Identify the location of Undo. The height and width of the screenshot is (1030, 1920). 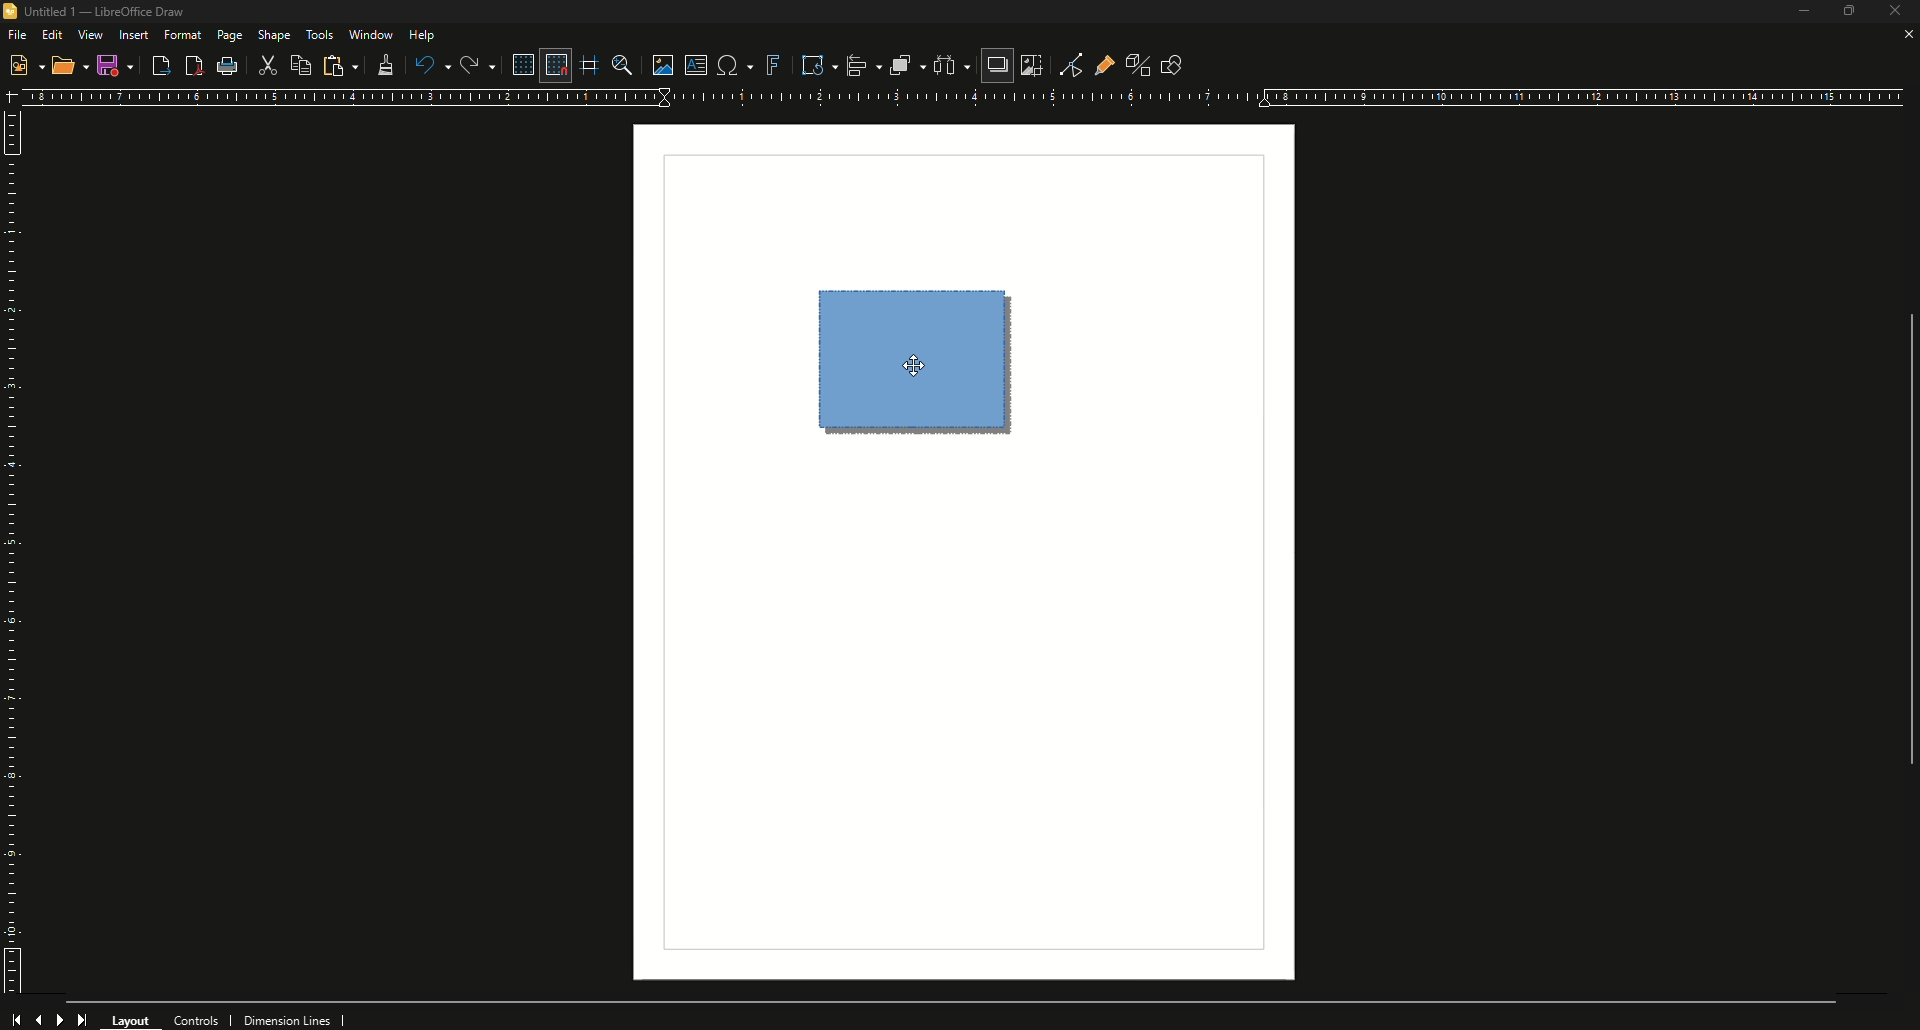
(431, 65).